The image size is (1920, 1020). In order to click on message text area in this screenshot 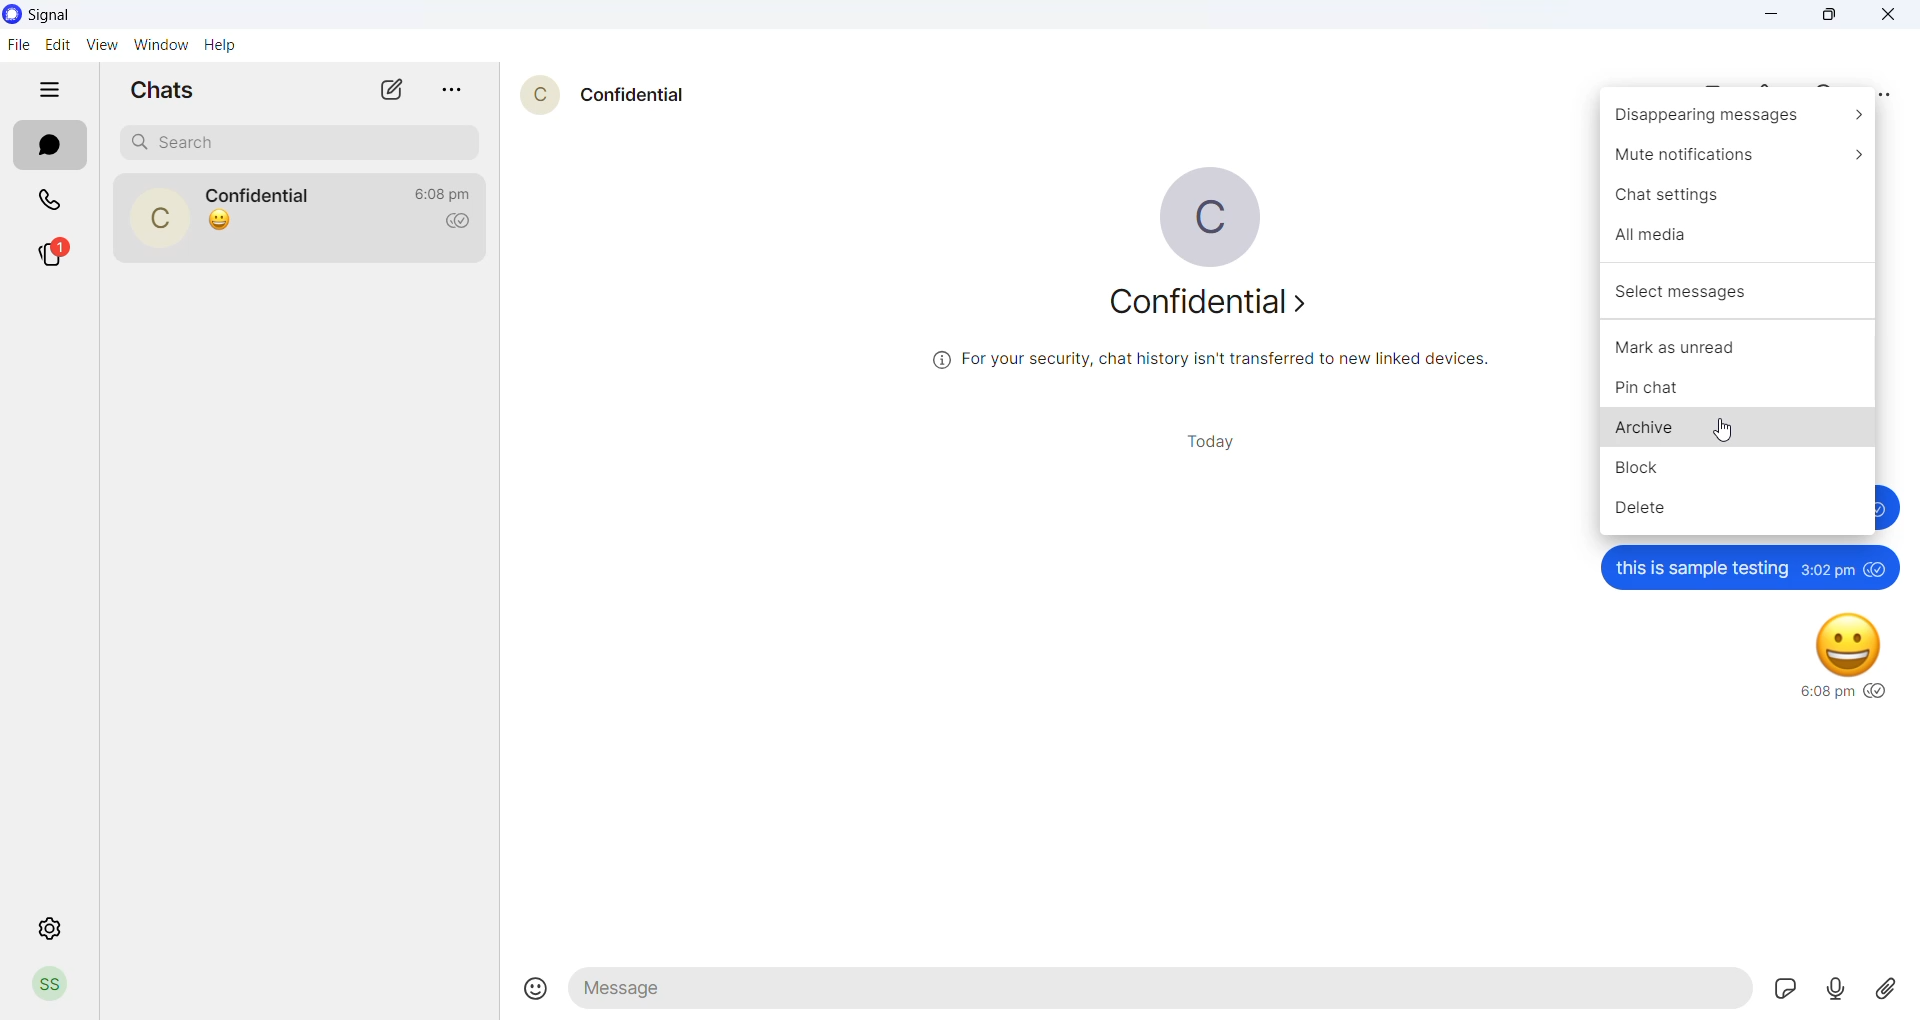, I will do `click(1157, 994)`.